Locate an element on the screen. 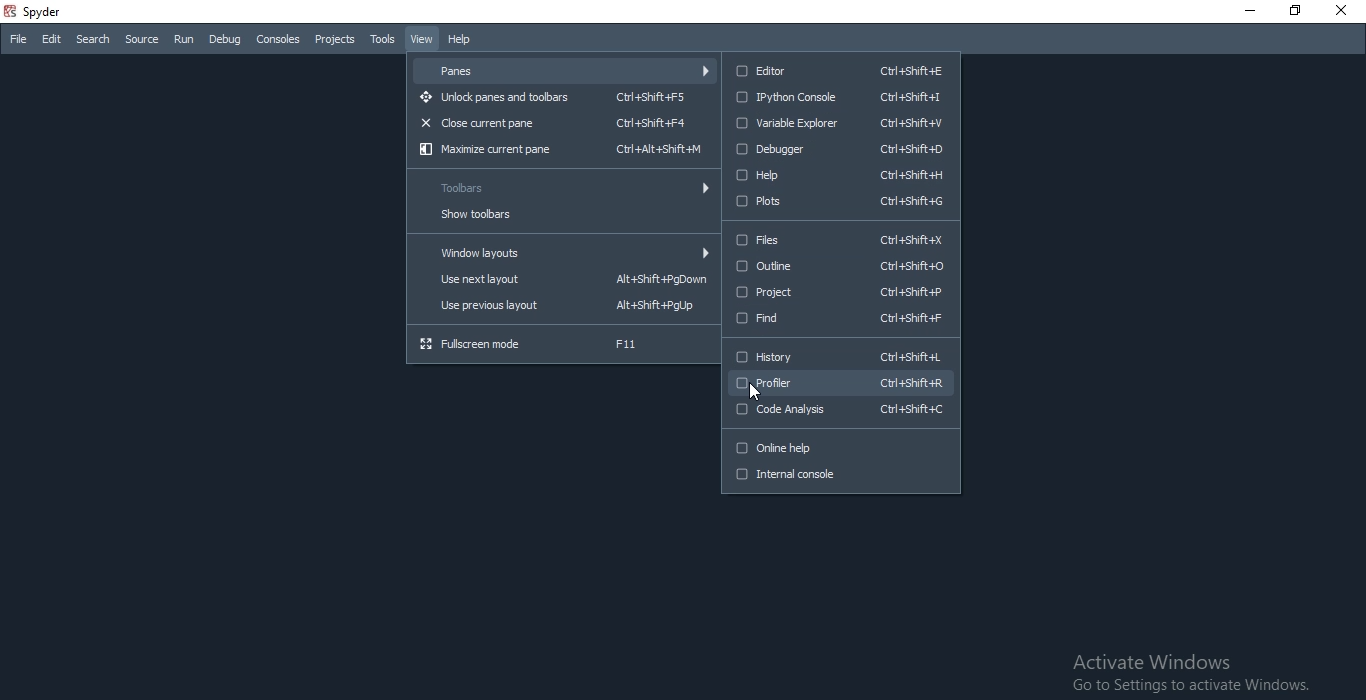 Image resolution: width=1366 pixels, height=700 pixels. Run is located at coordinates (186, 42).